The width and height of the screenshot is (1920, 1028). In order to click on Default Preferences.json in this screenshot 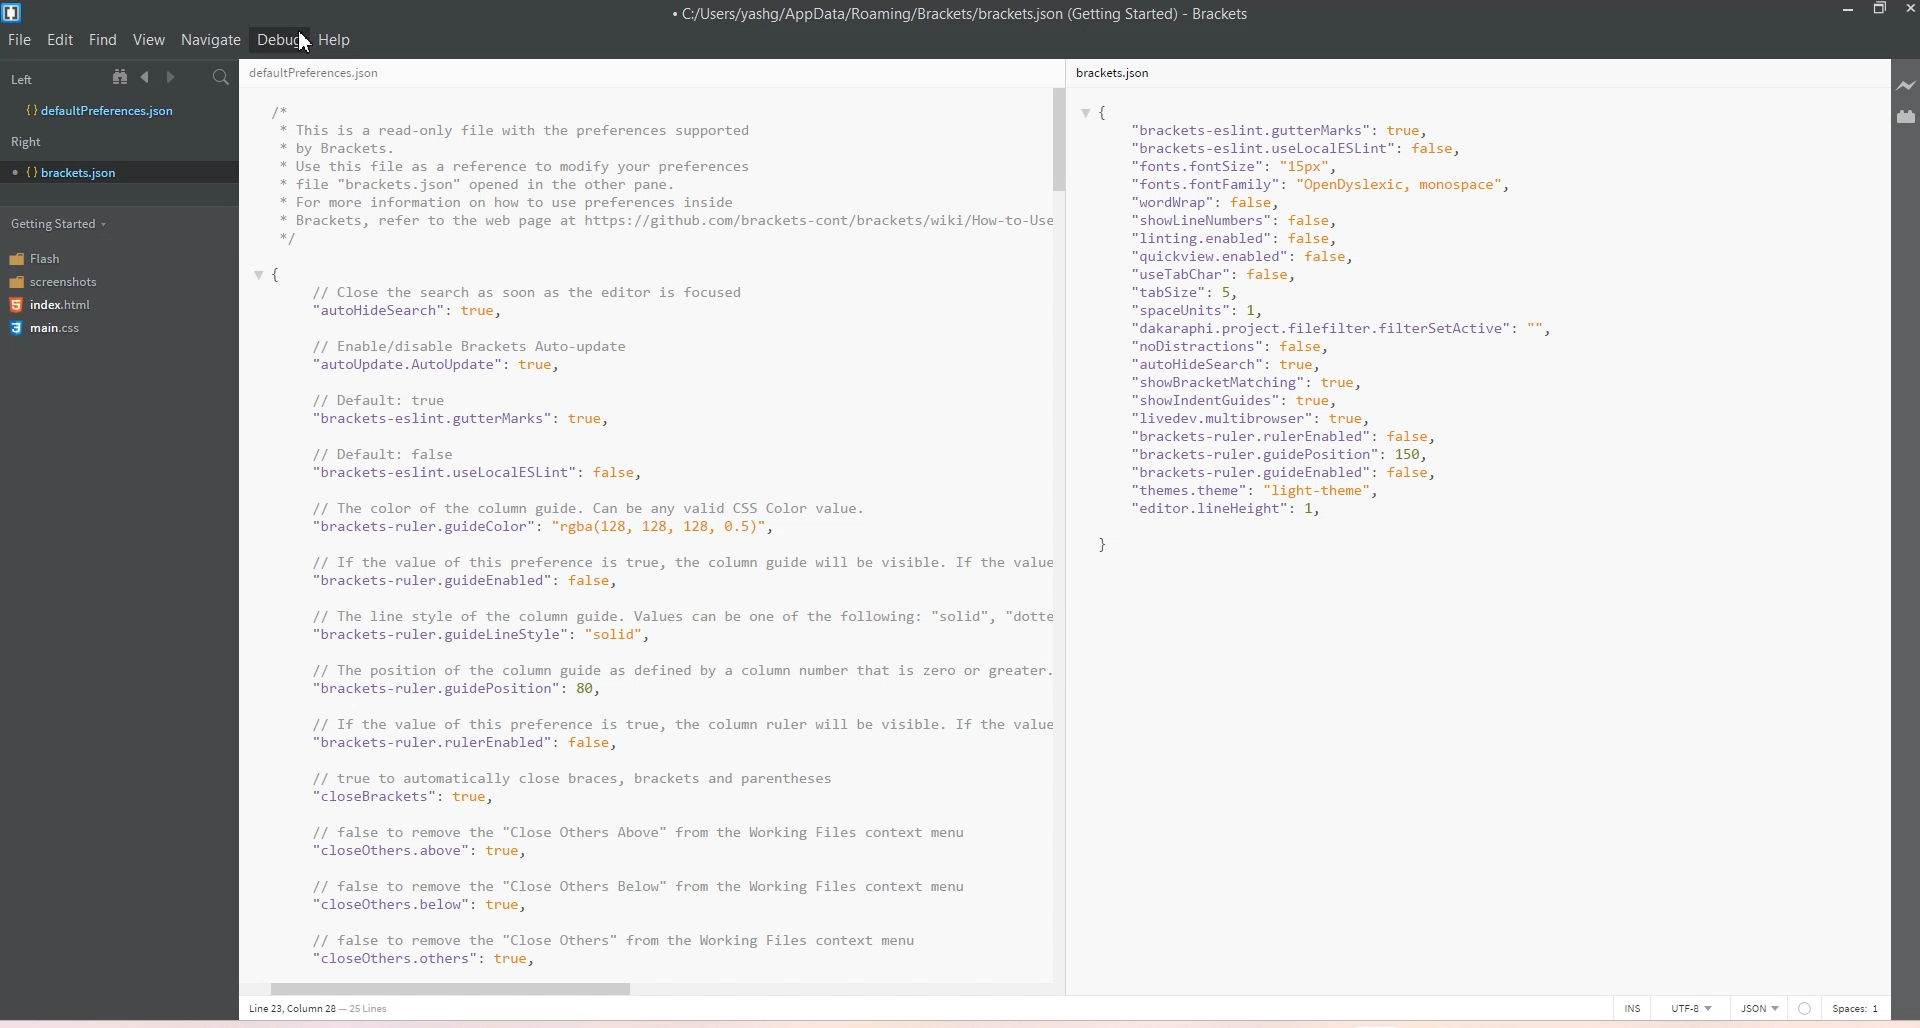, I will do `click(99, 110)`.